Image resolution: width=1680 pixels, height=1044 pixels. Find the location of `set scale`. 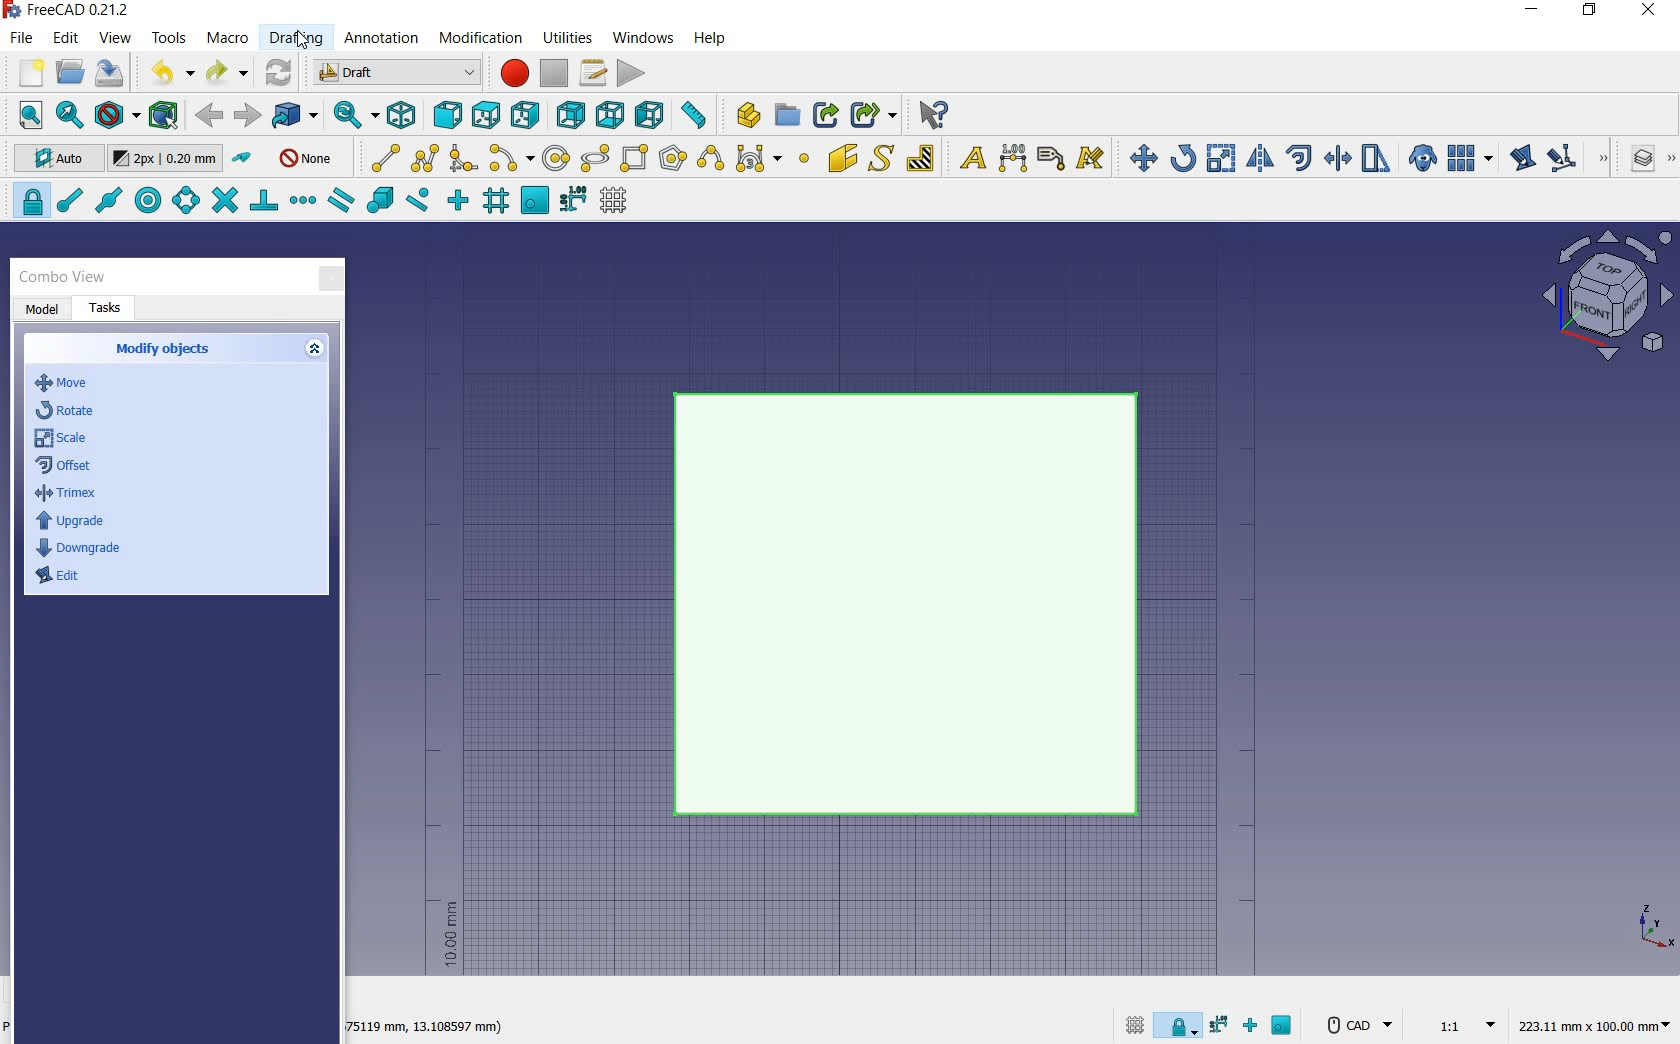

set scale is located at coordinates (1460, 1024).